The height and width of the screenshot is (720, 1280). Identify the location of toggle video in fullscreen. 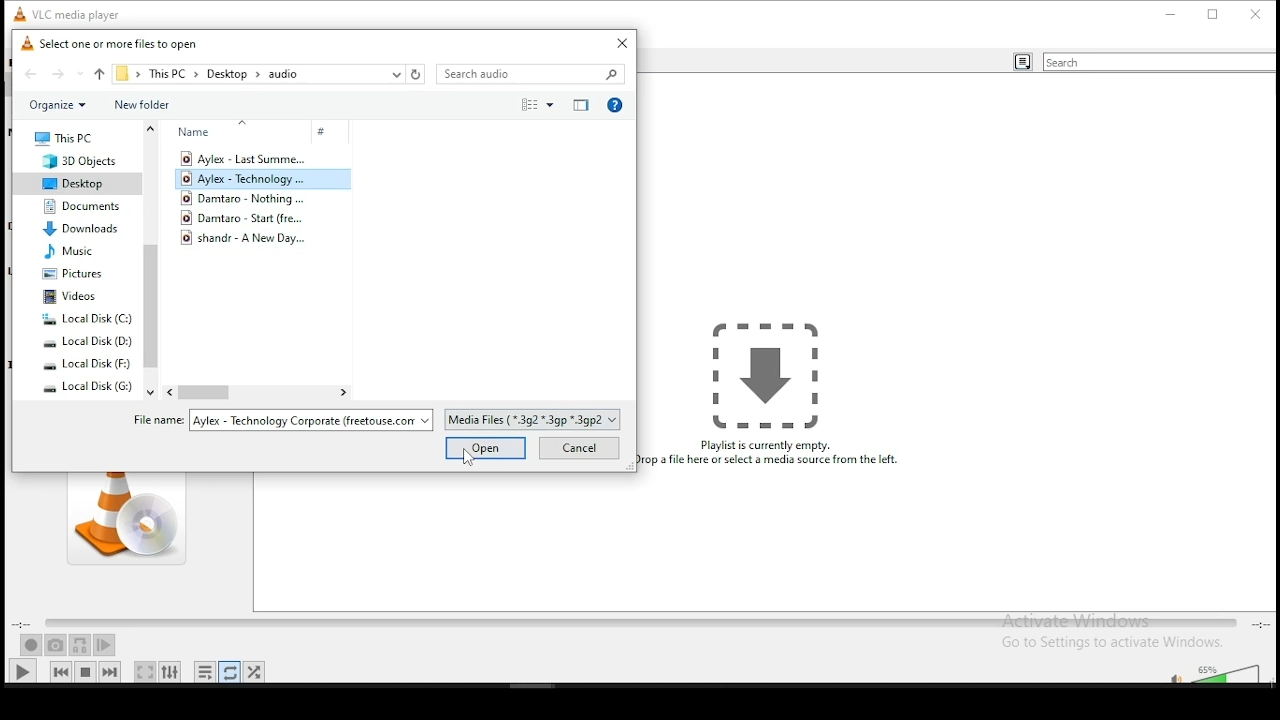
(145, 671).